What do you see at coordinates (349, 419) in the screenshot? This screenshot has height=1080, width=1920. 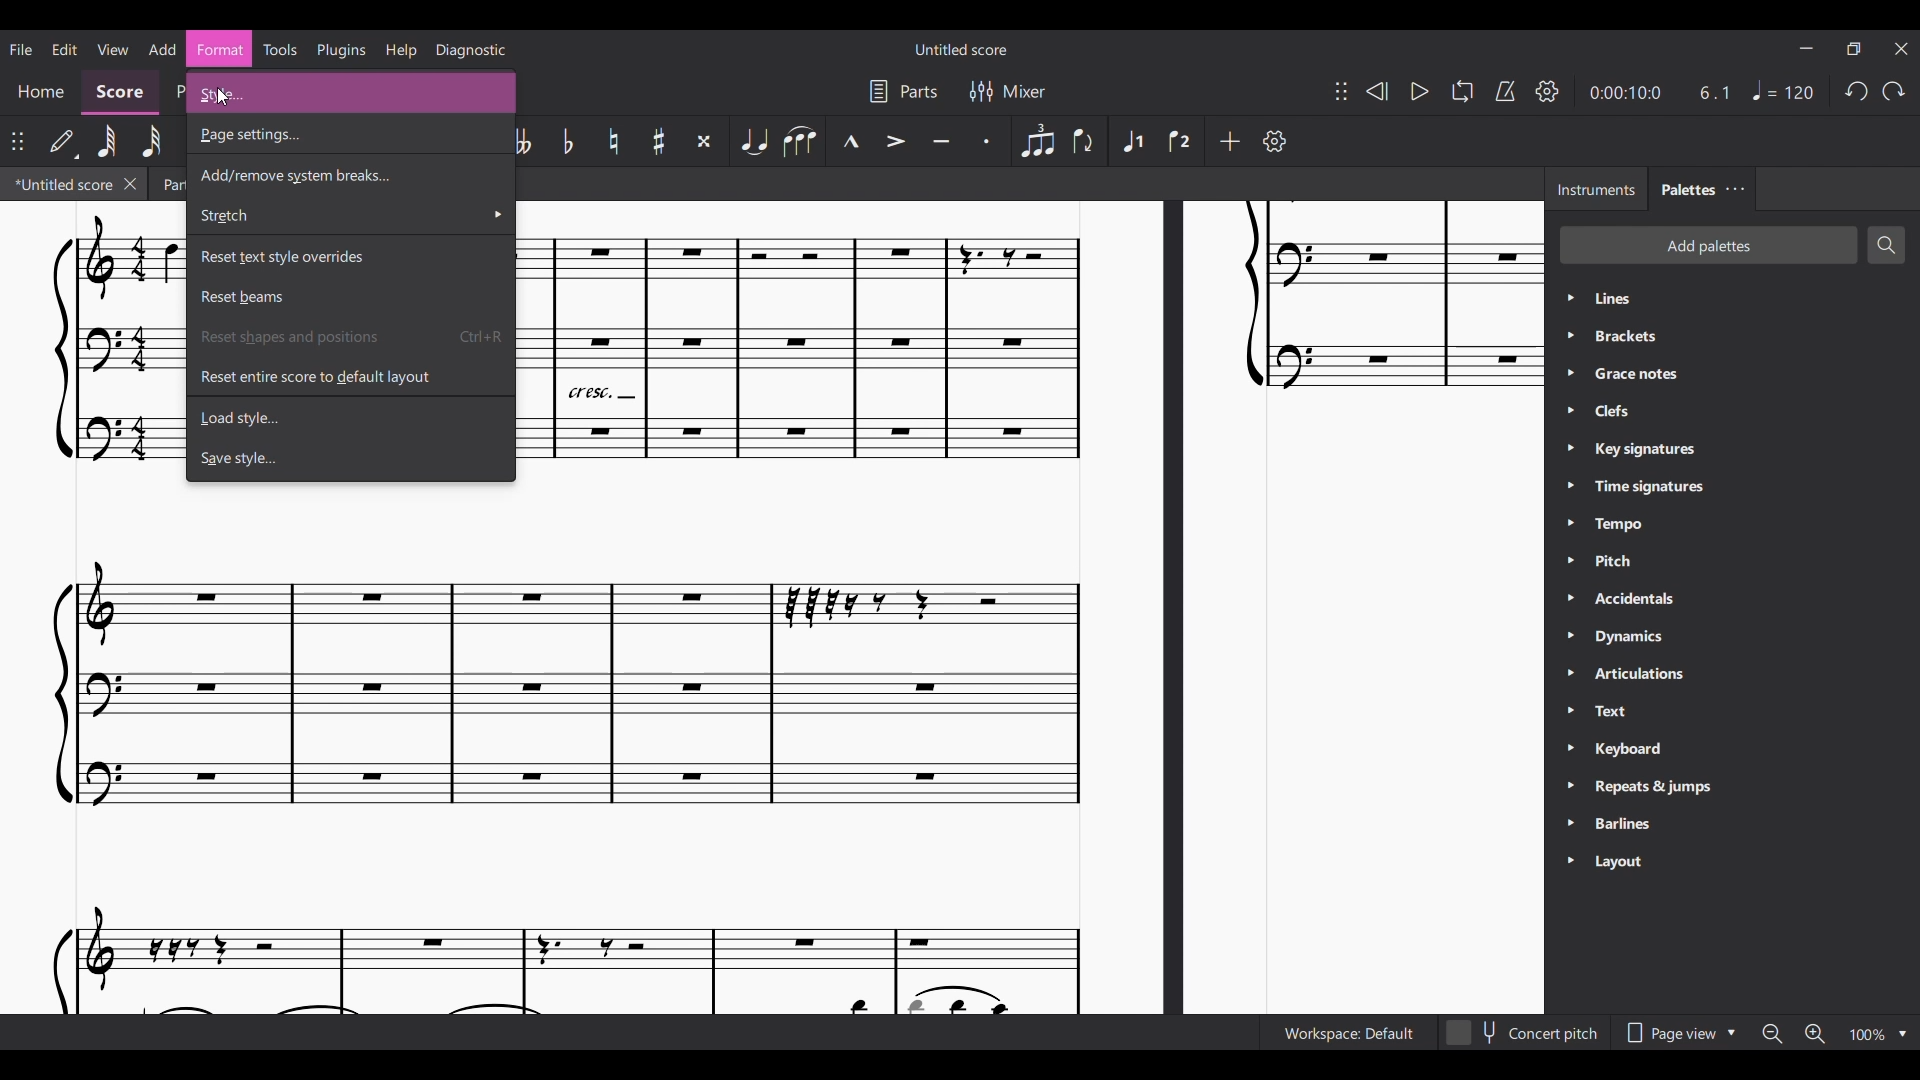 I see `Load style` at bounding box center [349, 419].